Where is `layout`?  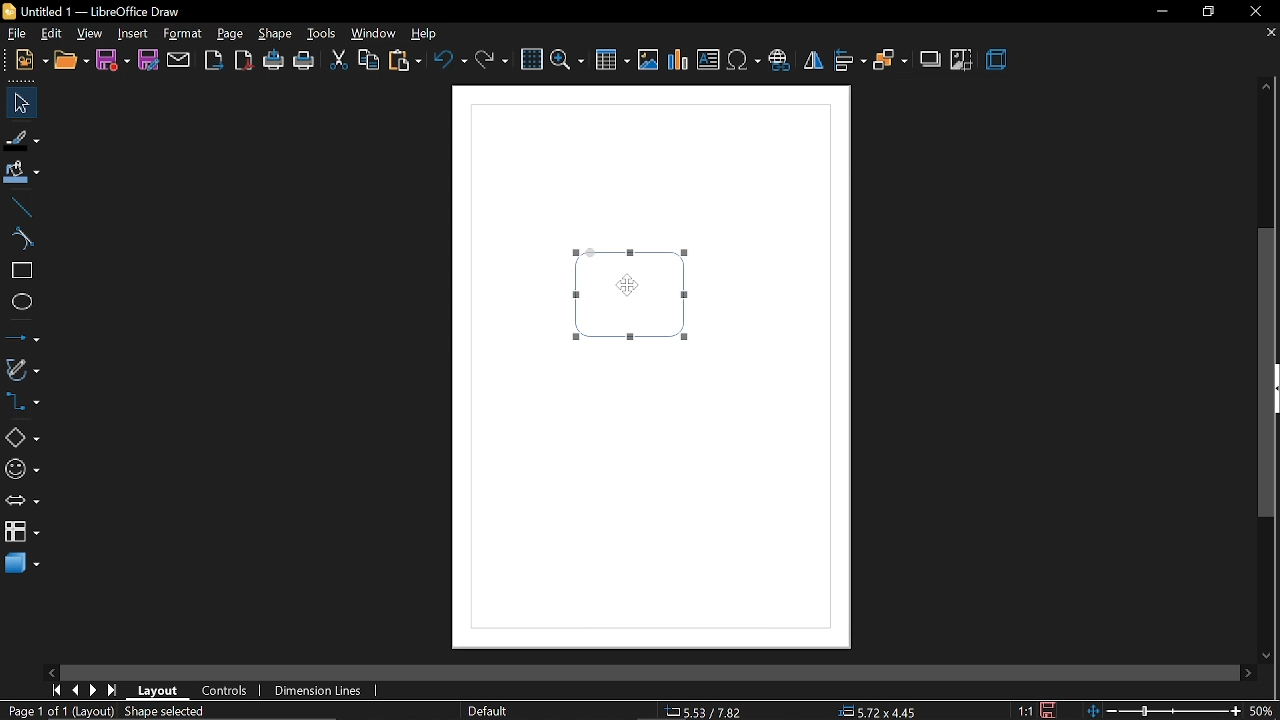 layout is located at coordinates (162, 691).